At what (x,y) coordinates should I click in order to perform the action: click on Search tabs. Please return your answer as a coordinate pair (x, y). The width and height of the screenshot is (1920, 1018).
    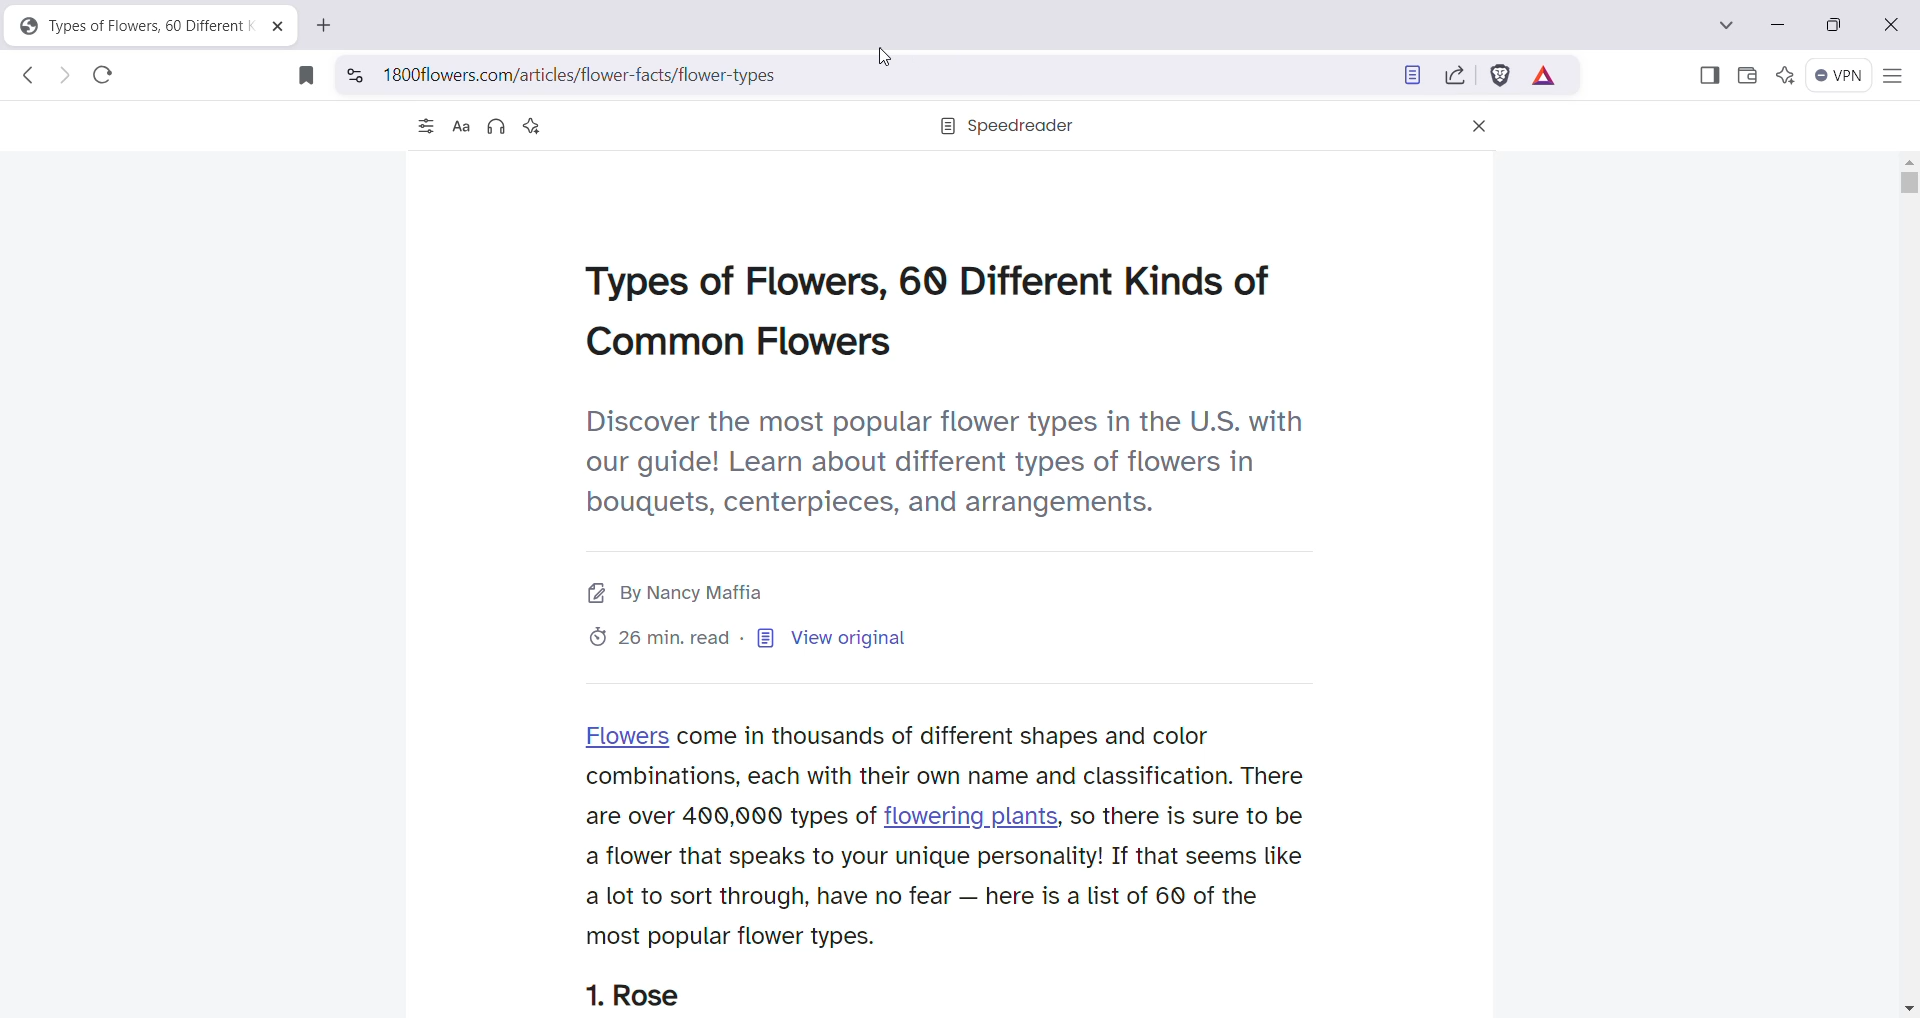
    Looking at the image, I should click on (1728, 25).